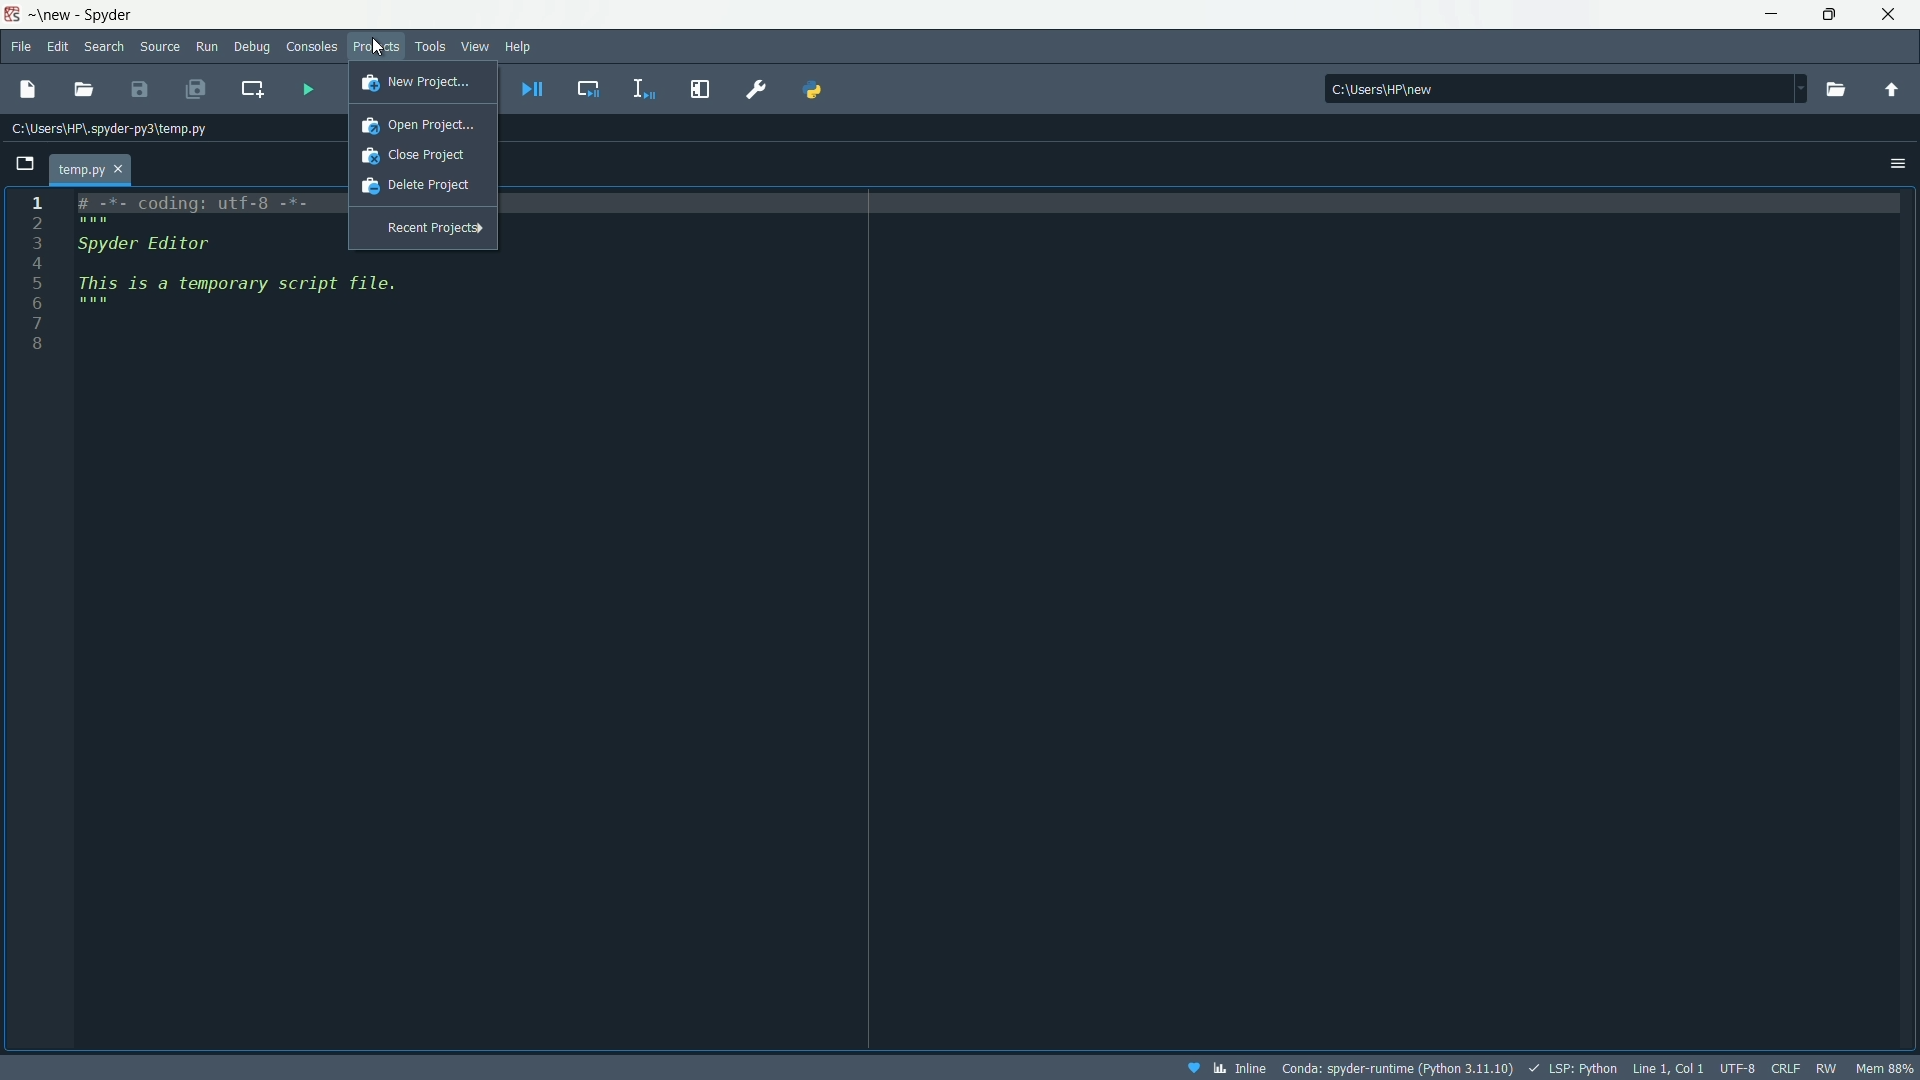  I want to click on File menu, so click(20, 47).